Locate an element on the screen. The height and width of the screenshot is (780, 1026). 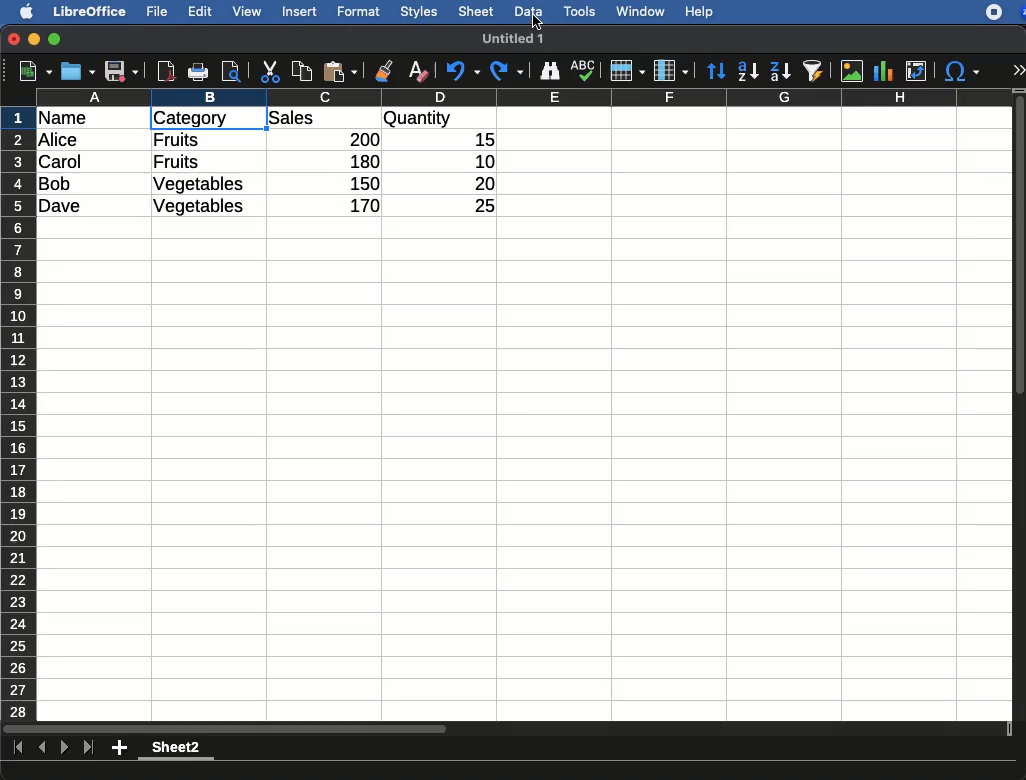
200 is located at coordinates (359, 139).